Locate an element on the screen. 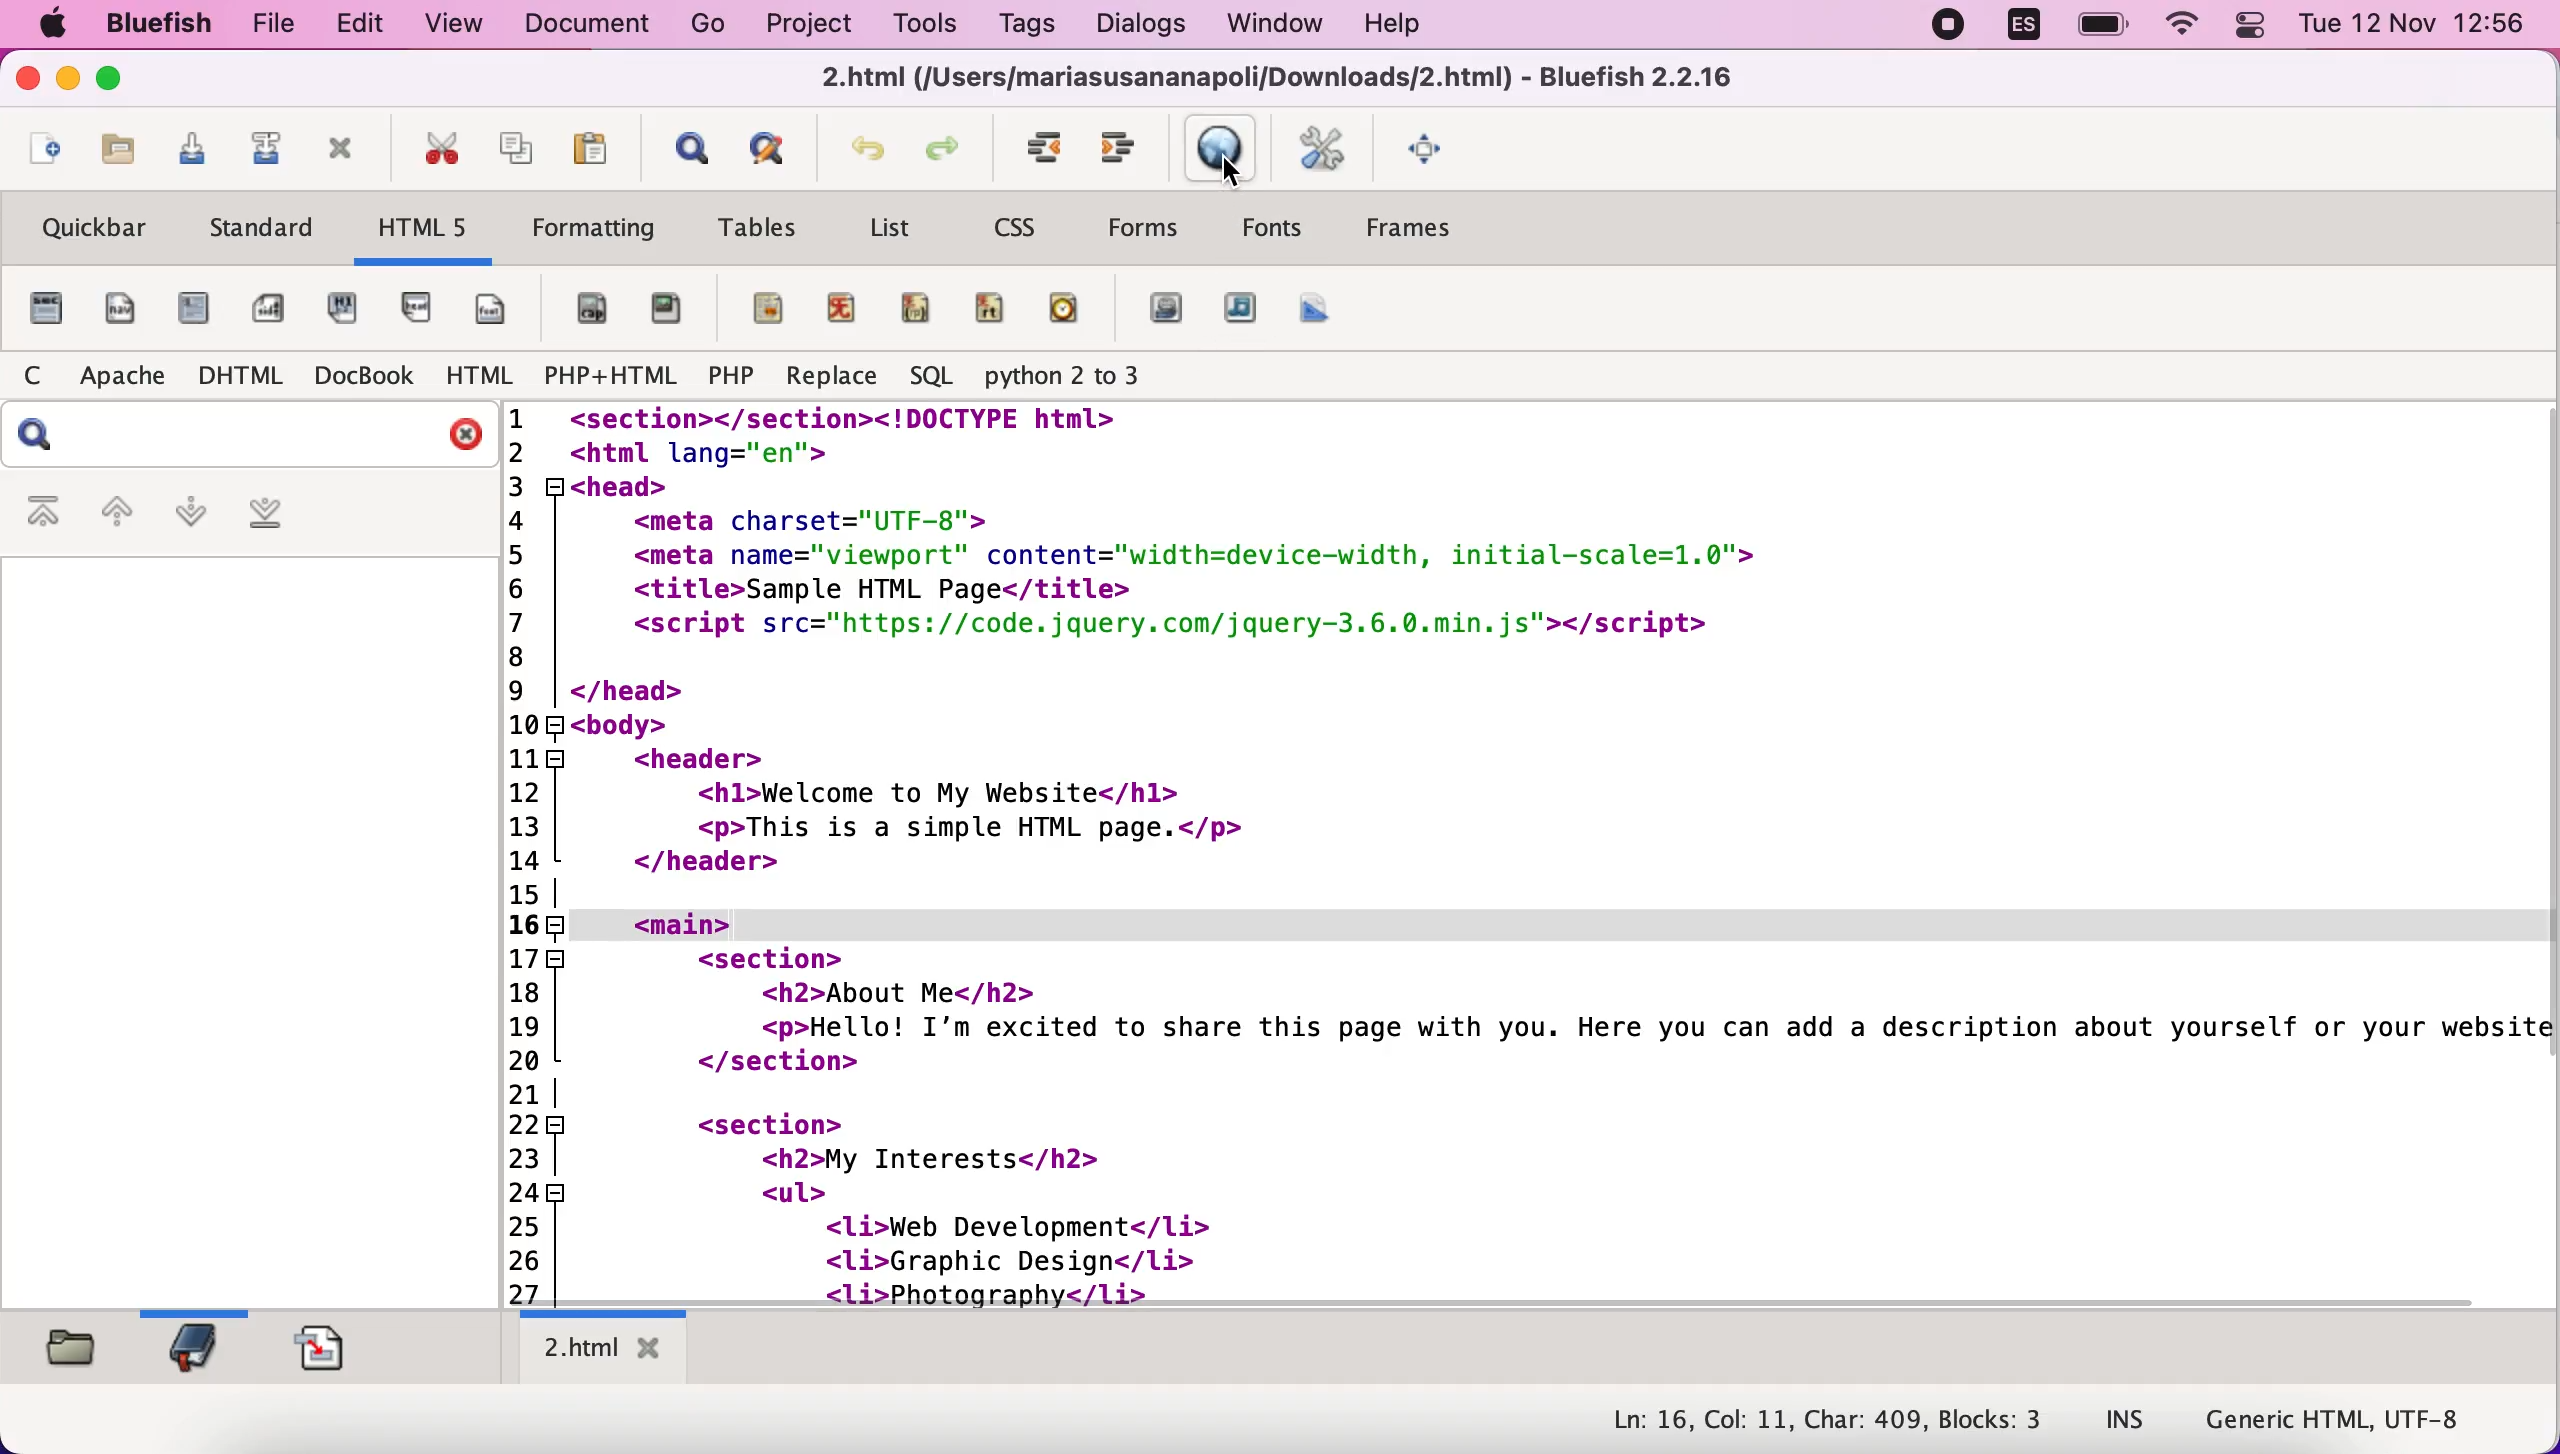 This screenshot has width=2560, height=1454. edit is located at coordinates (362, 23).